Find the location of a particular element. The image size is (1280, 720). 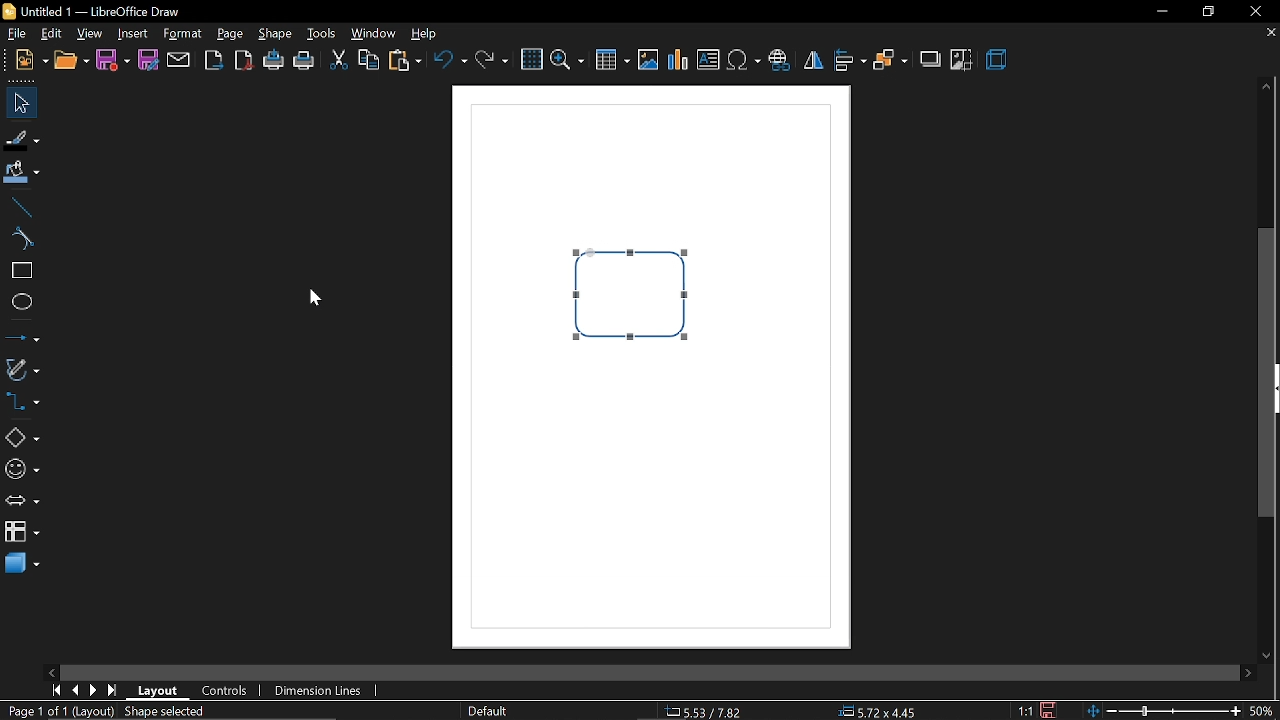

save is located at coordinates (113, 60).